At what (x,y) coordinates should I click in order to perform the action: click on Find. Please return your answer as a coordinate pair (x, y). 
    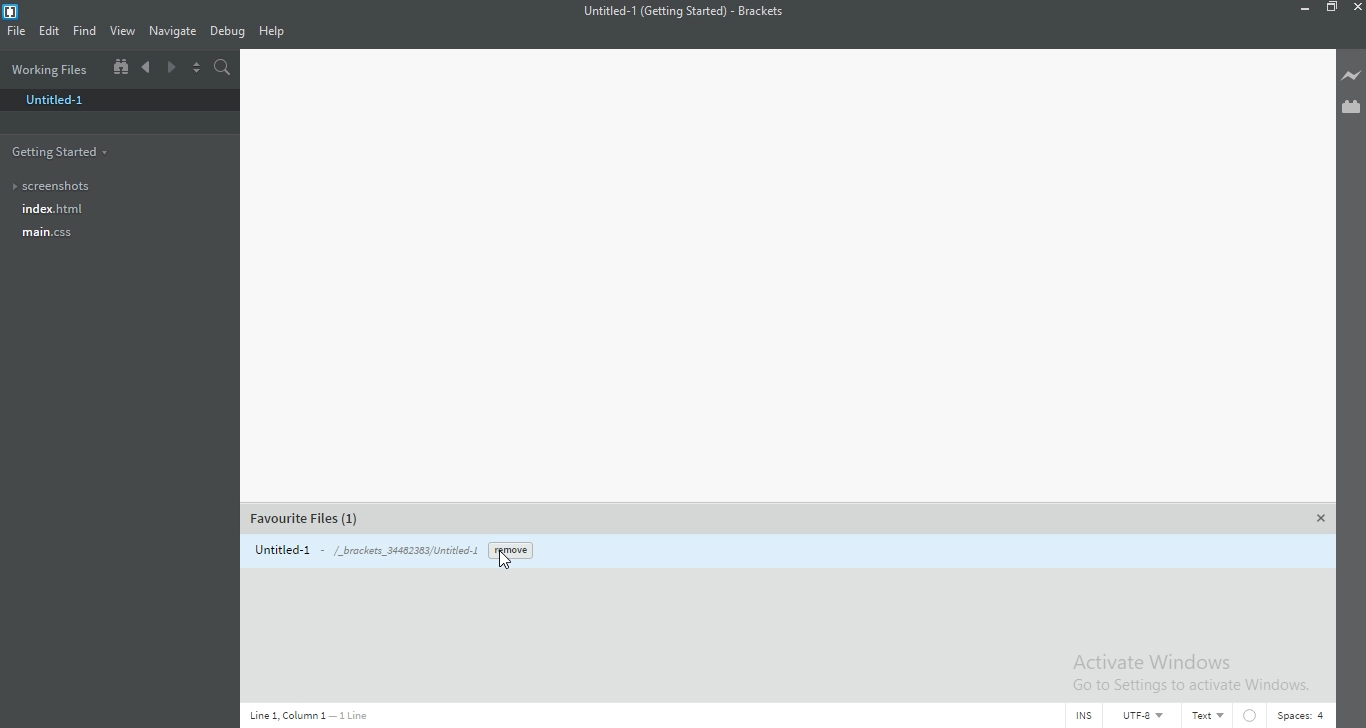
    Looking at the image, I should click on (85, 34).